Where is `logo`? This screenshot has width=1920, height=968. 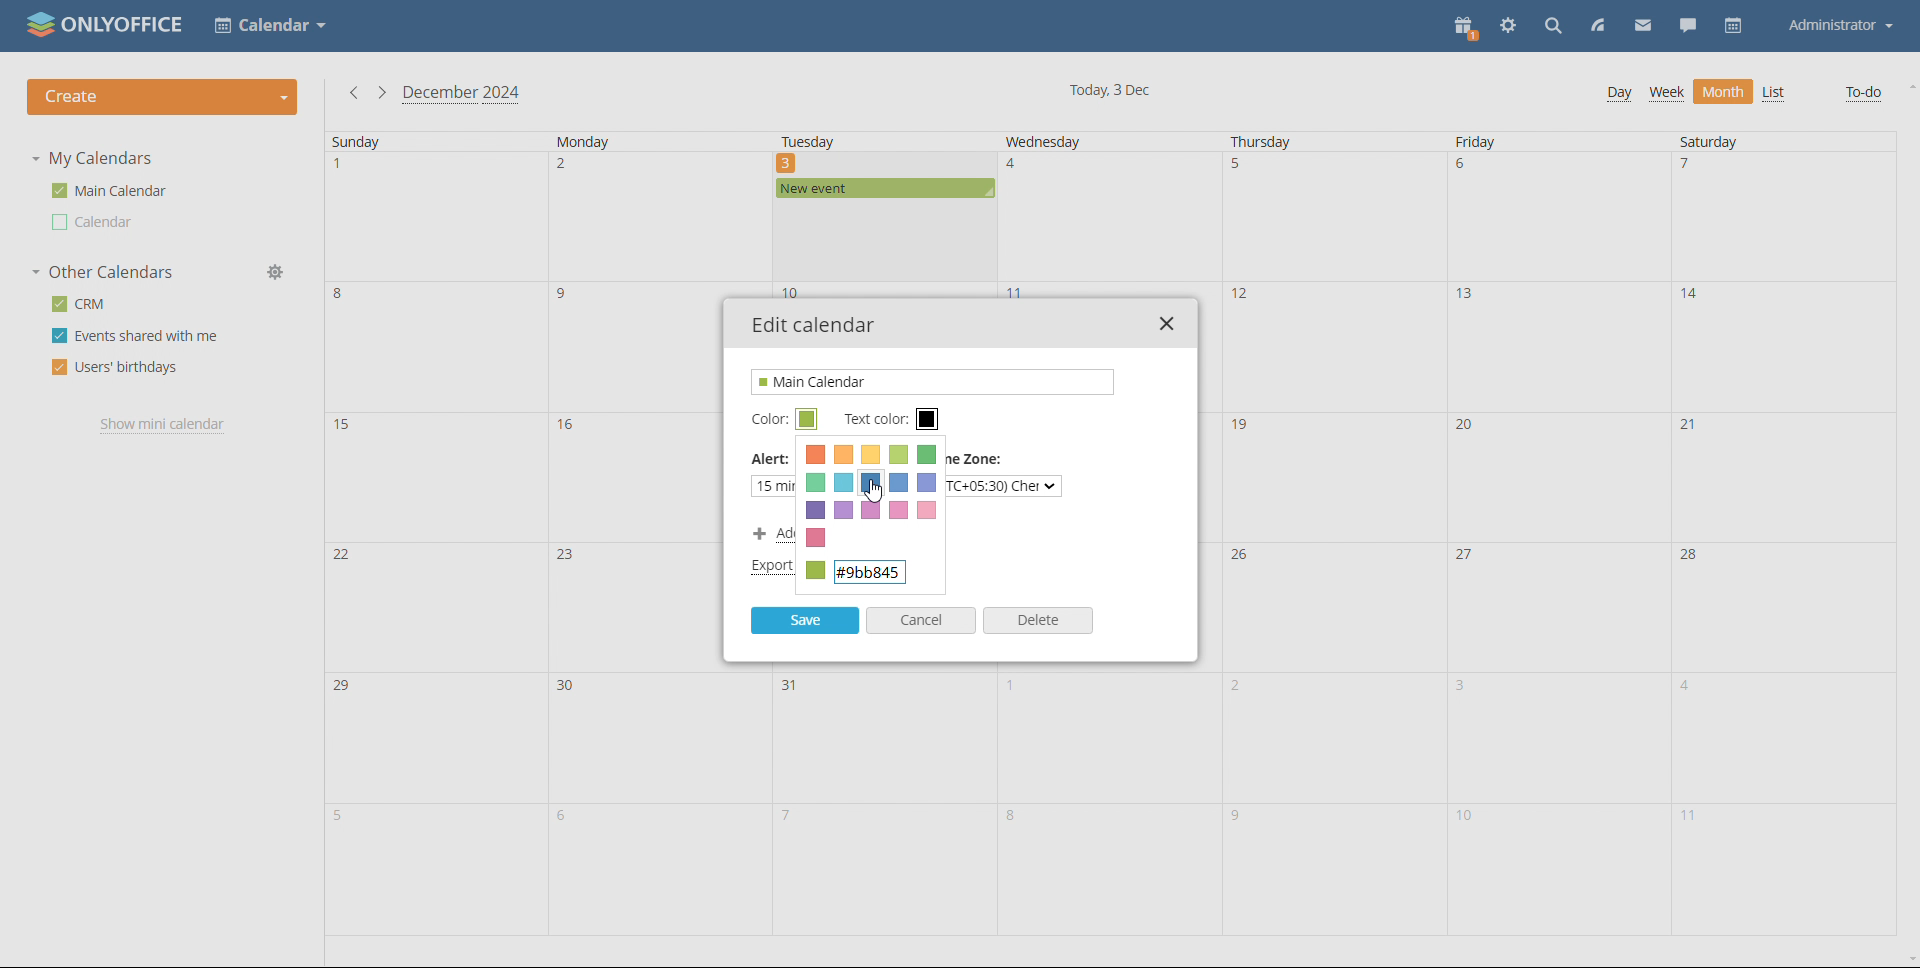 logo is located at coordinates (106, 24).